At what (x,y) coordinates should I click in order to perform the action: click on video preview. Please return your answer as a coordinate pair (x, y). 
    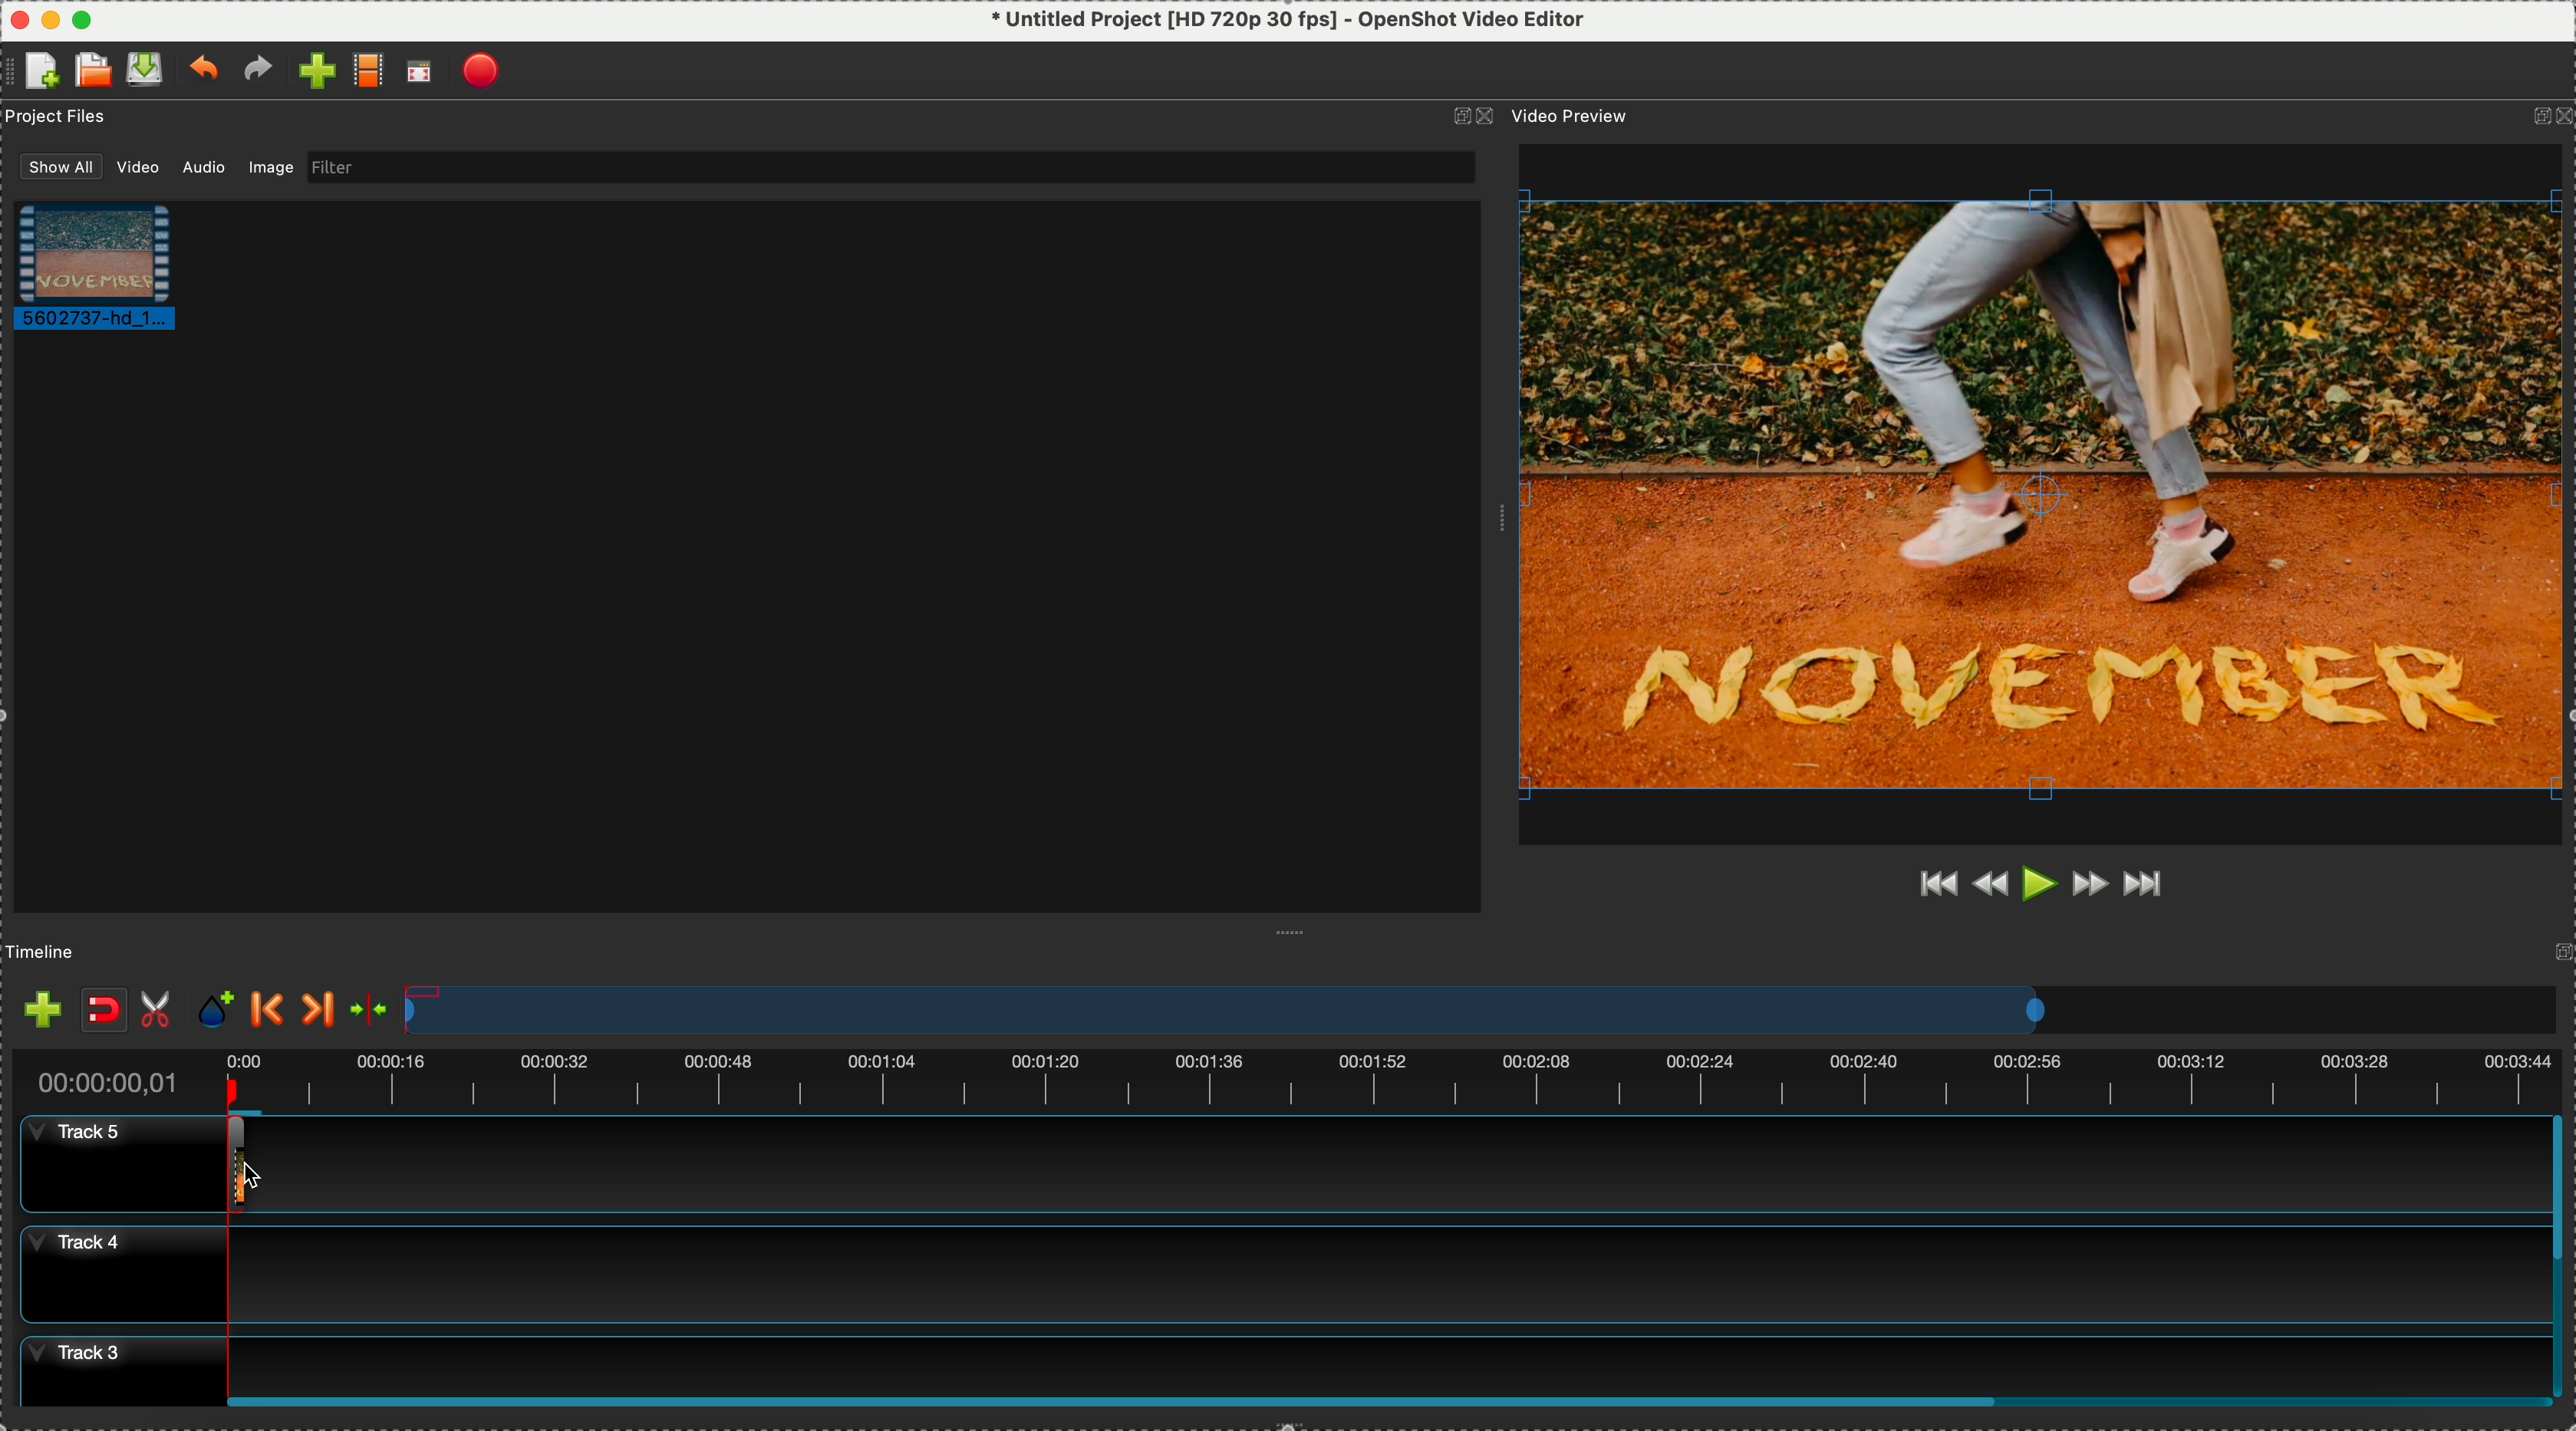
    Looking at the image, I should click on (2045, 494).